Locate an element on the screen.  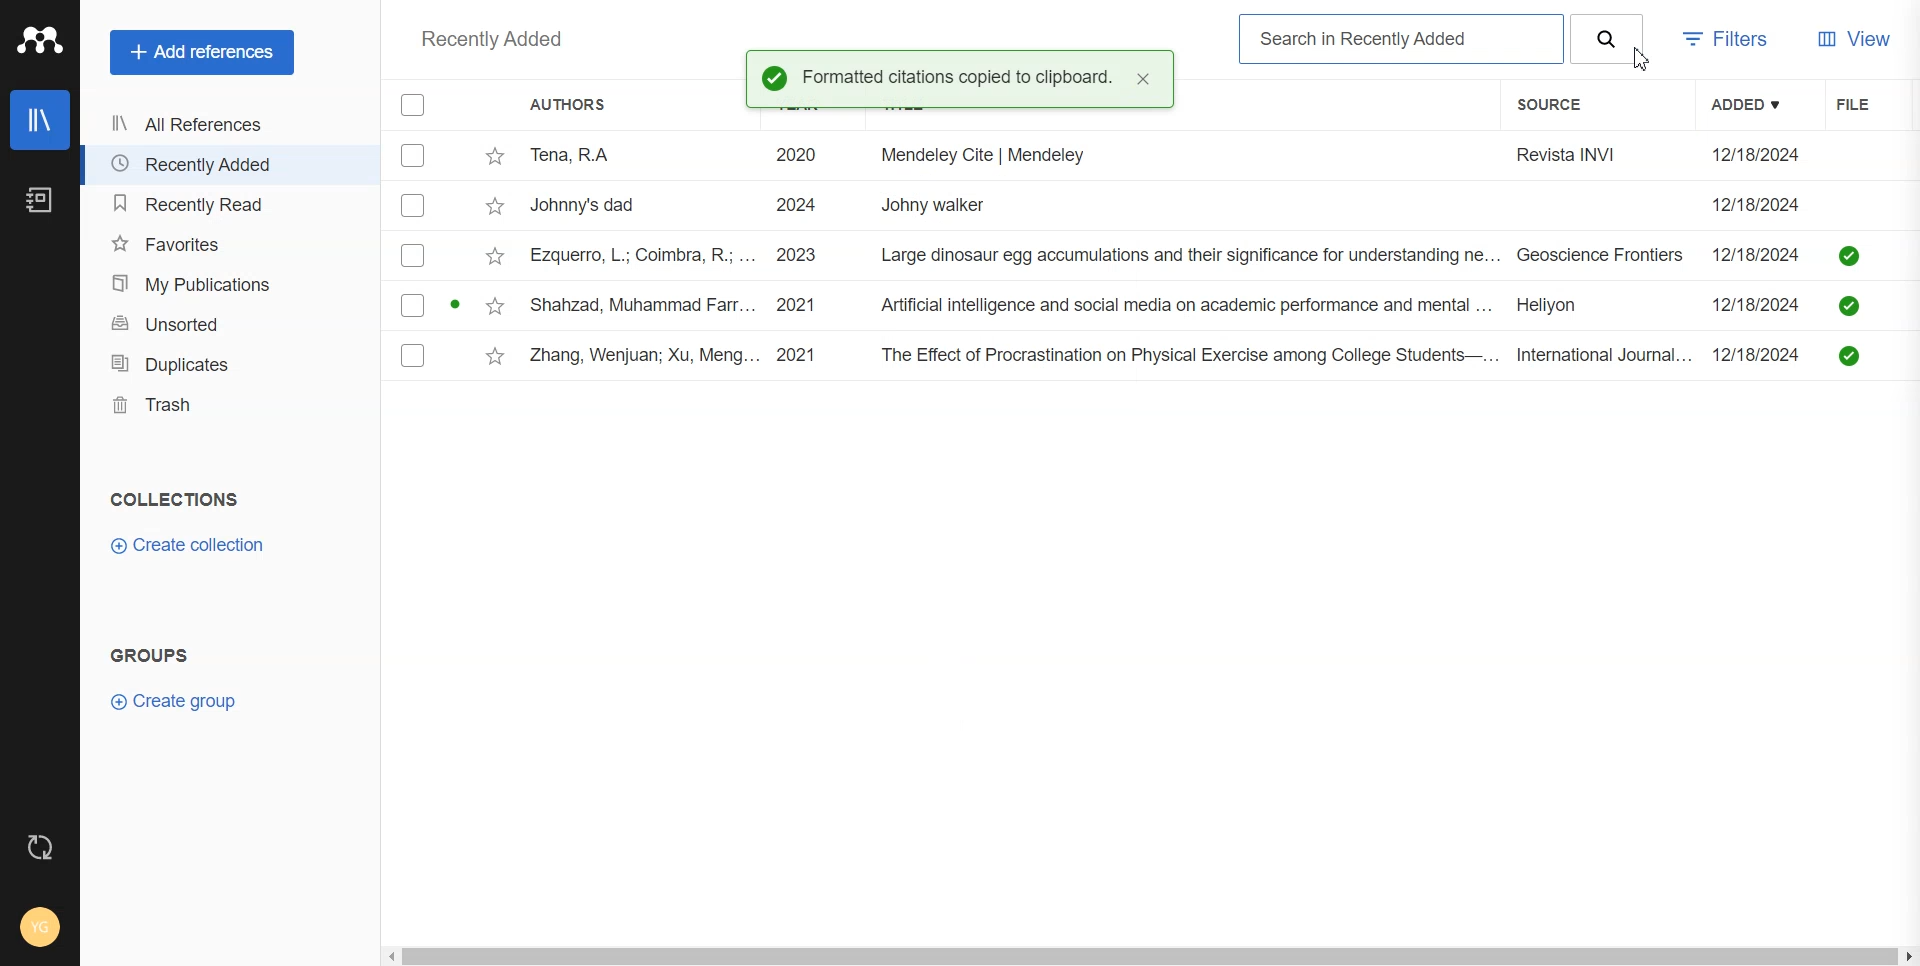
12/18/2024 is located at coordinates (1762, 302).